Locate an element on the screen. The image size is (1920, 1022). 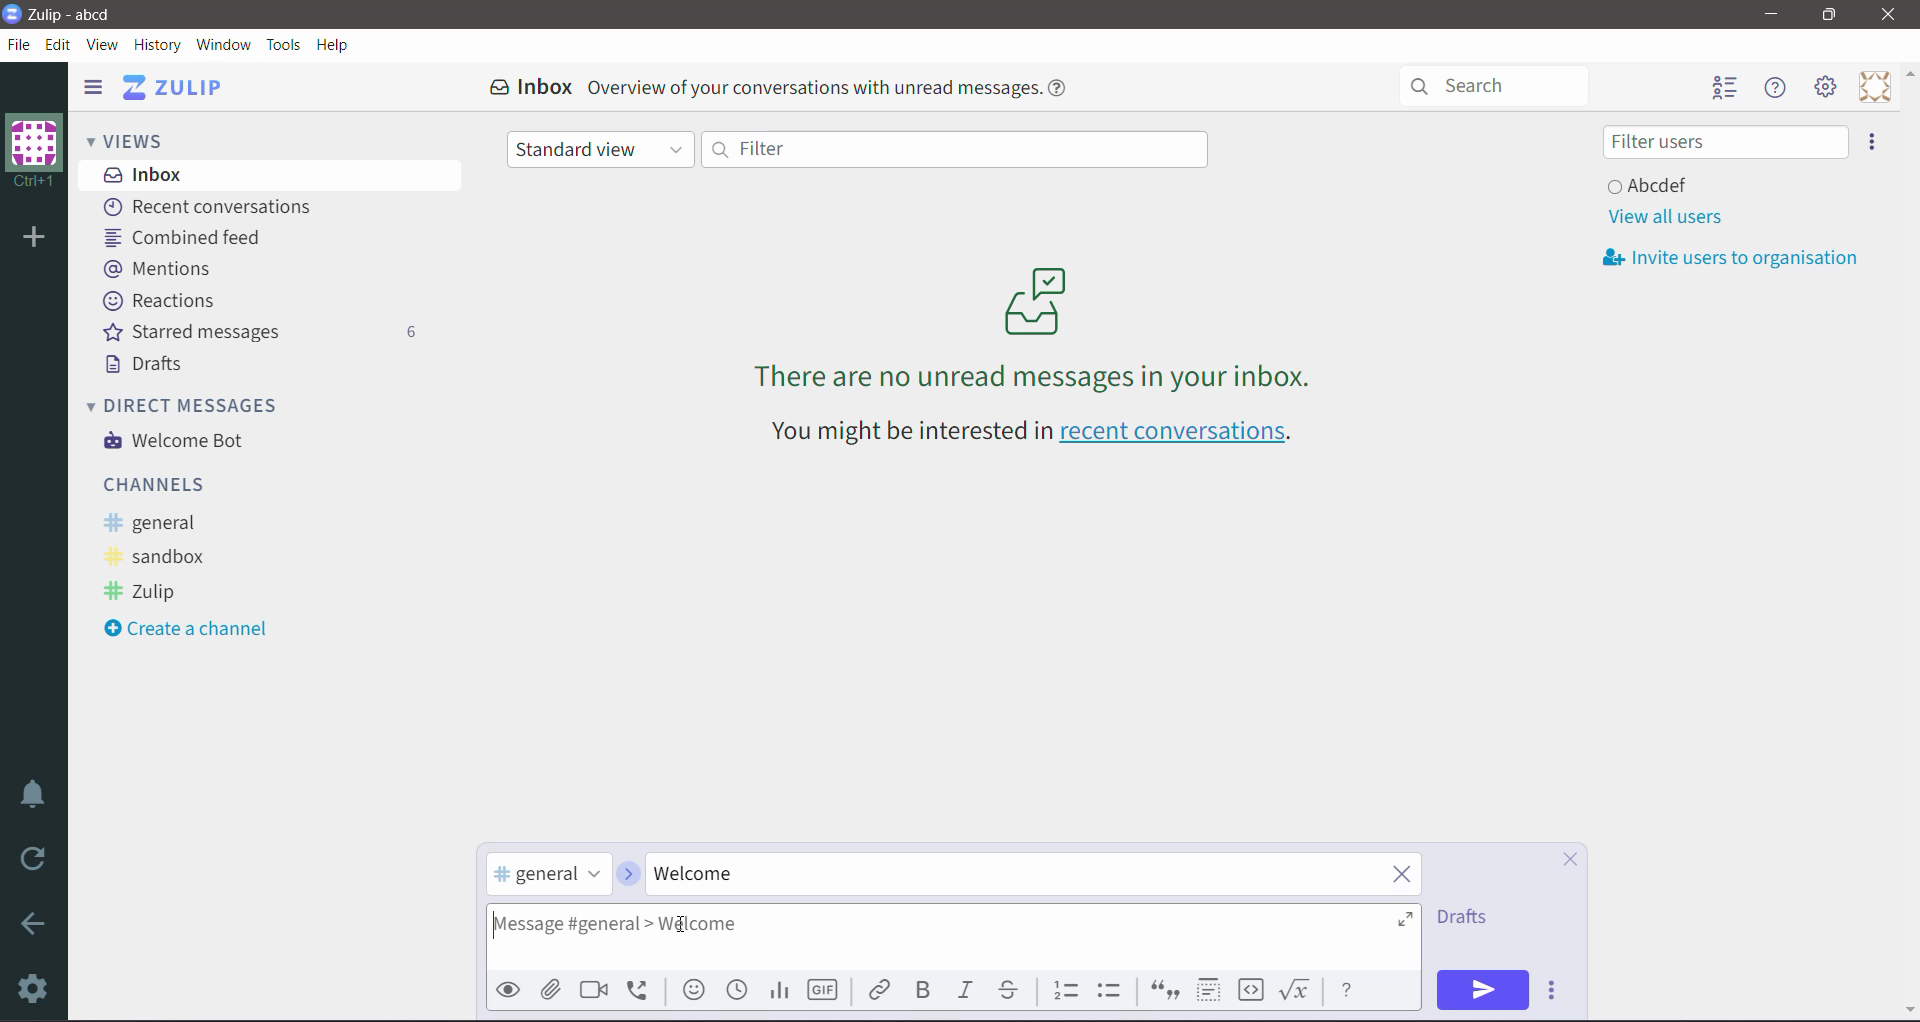
You might be interested in recent conversations - Click link to open recent conversations is located at coordinates (1037, 434).